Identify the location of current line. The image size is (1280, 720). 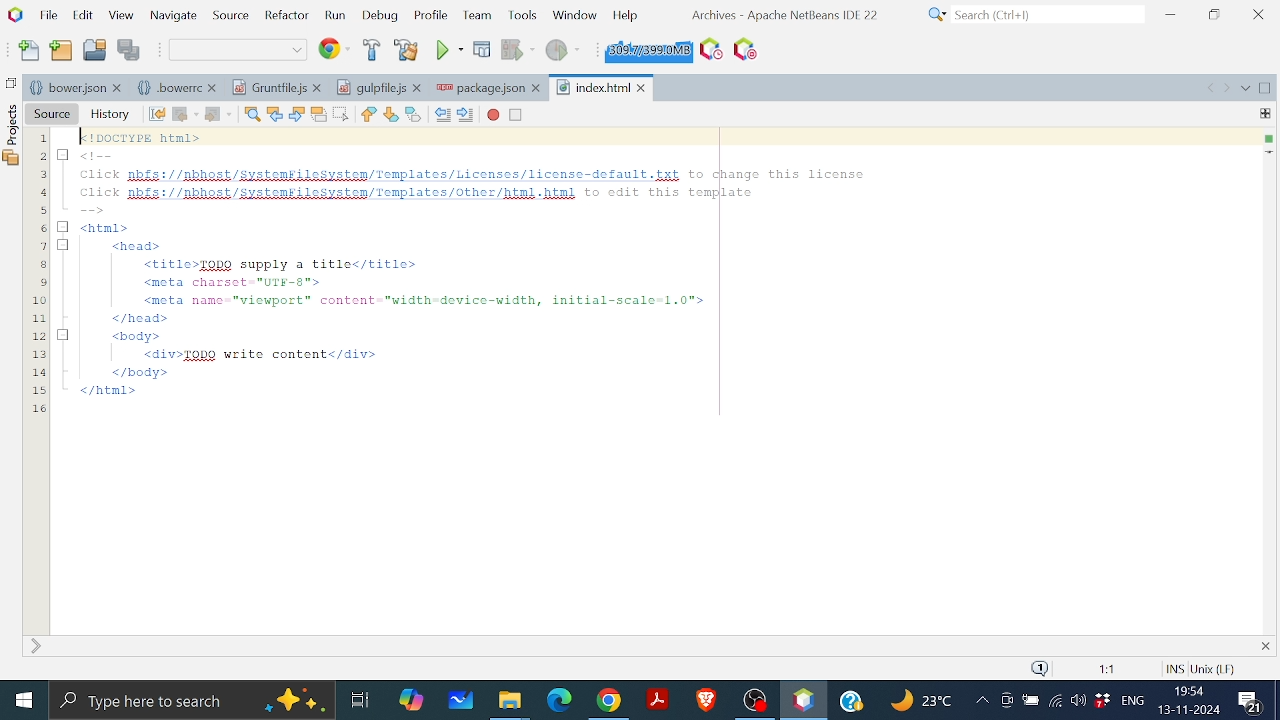
(1271, 153).